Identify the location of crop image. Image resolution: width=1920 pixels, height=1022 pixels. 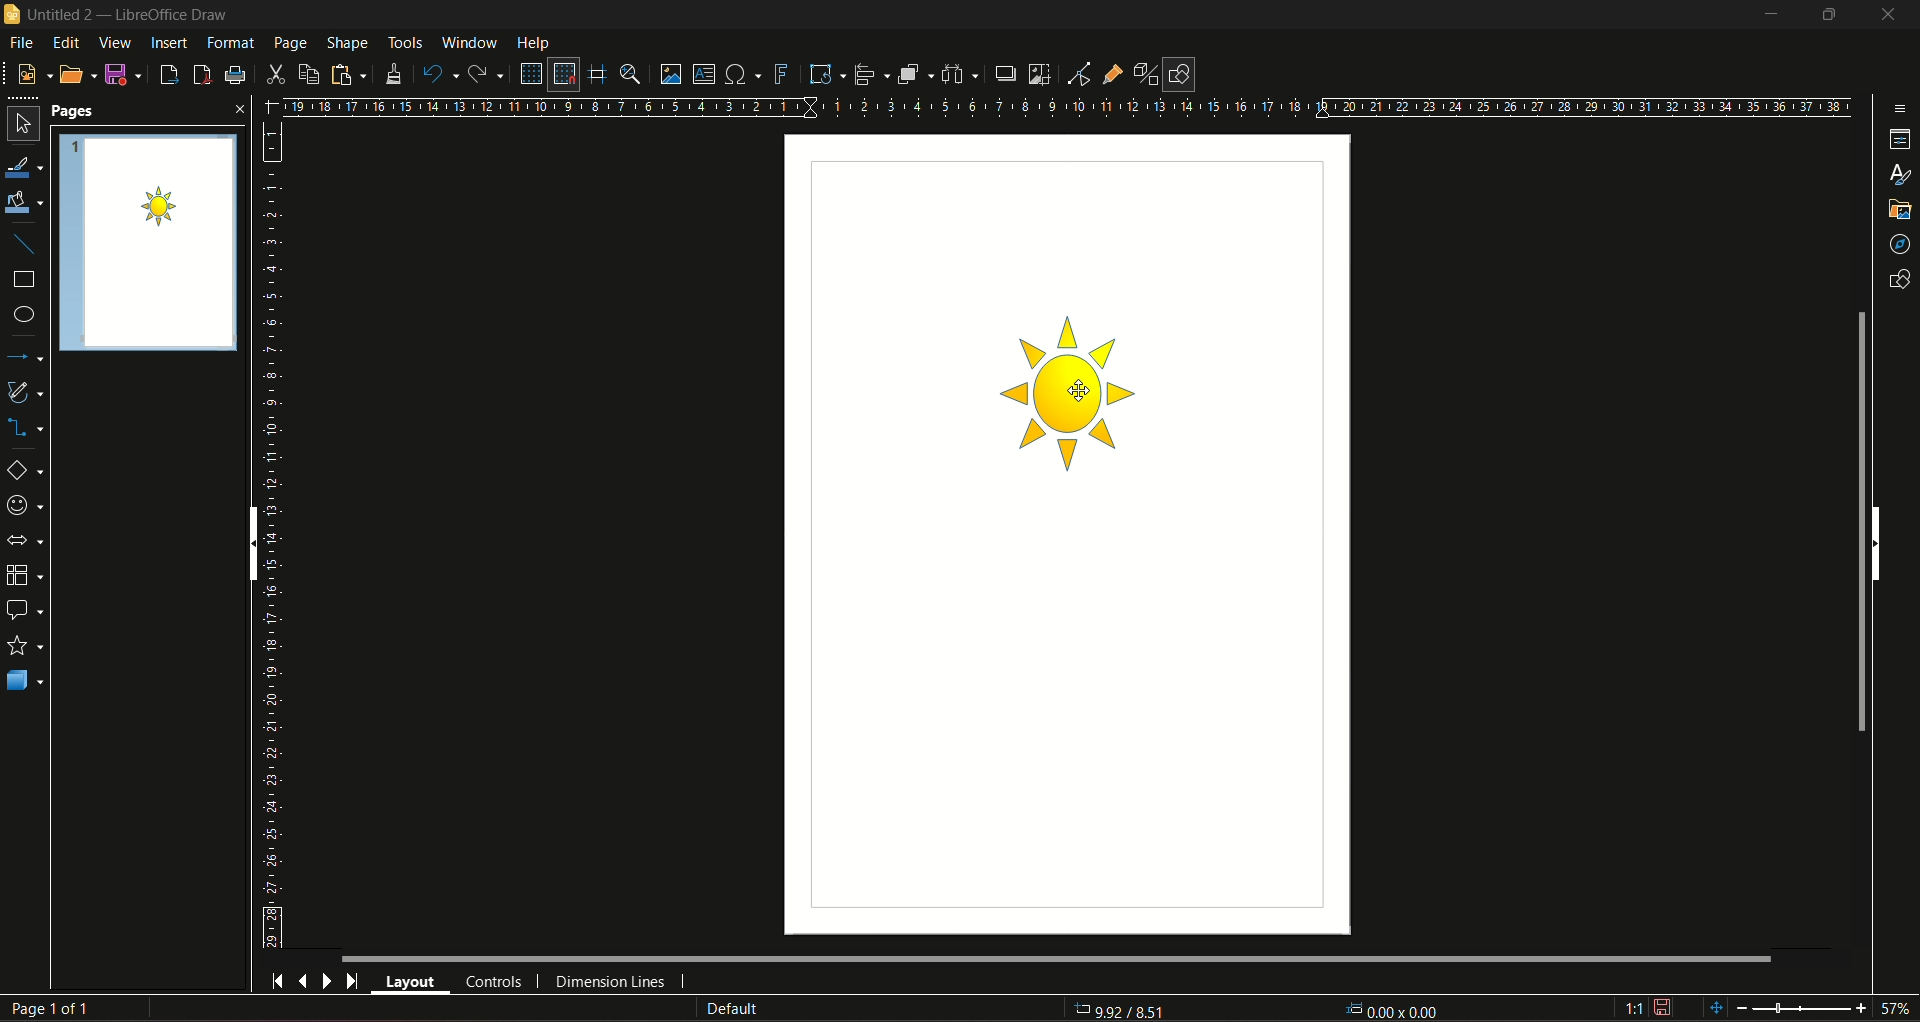
(1041, 72).